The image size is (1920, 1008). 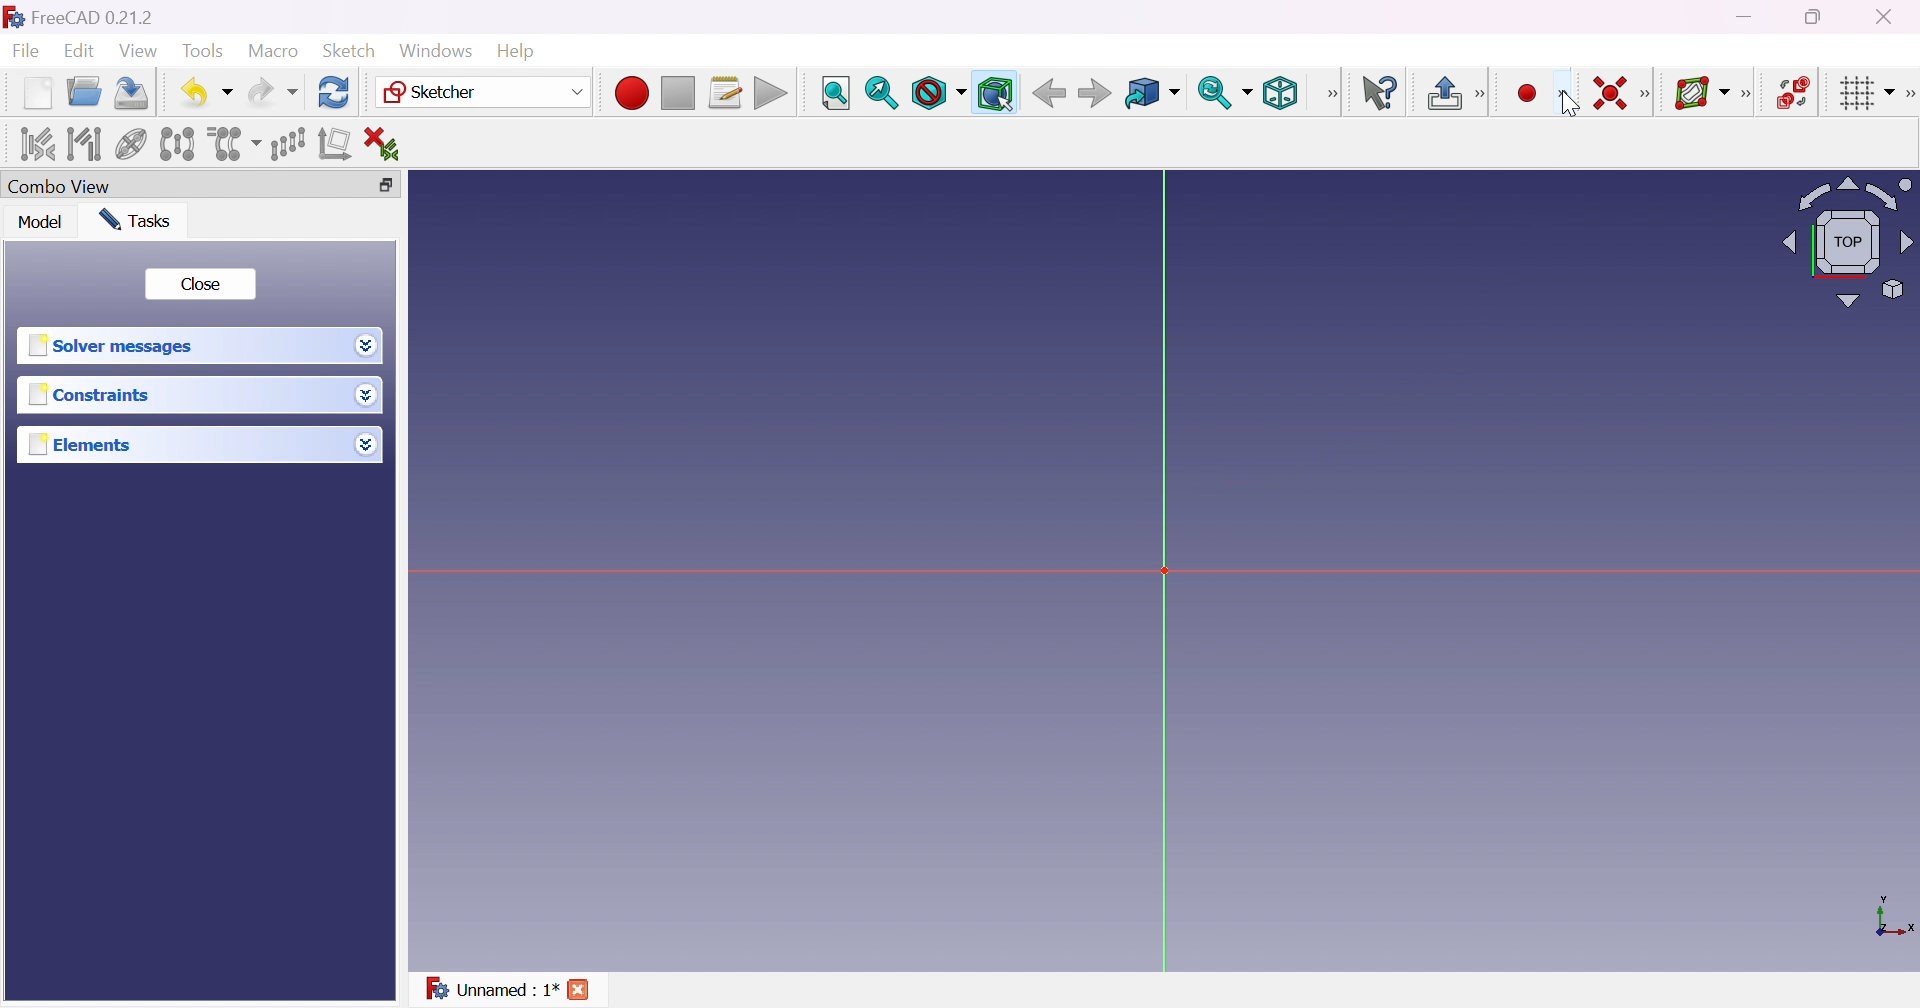 I want to click on Back, so click(x=1093, y=93).